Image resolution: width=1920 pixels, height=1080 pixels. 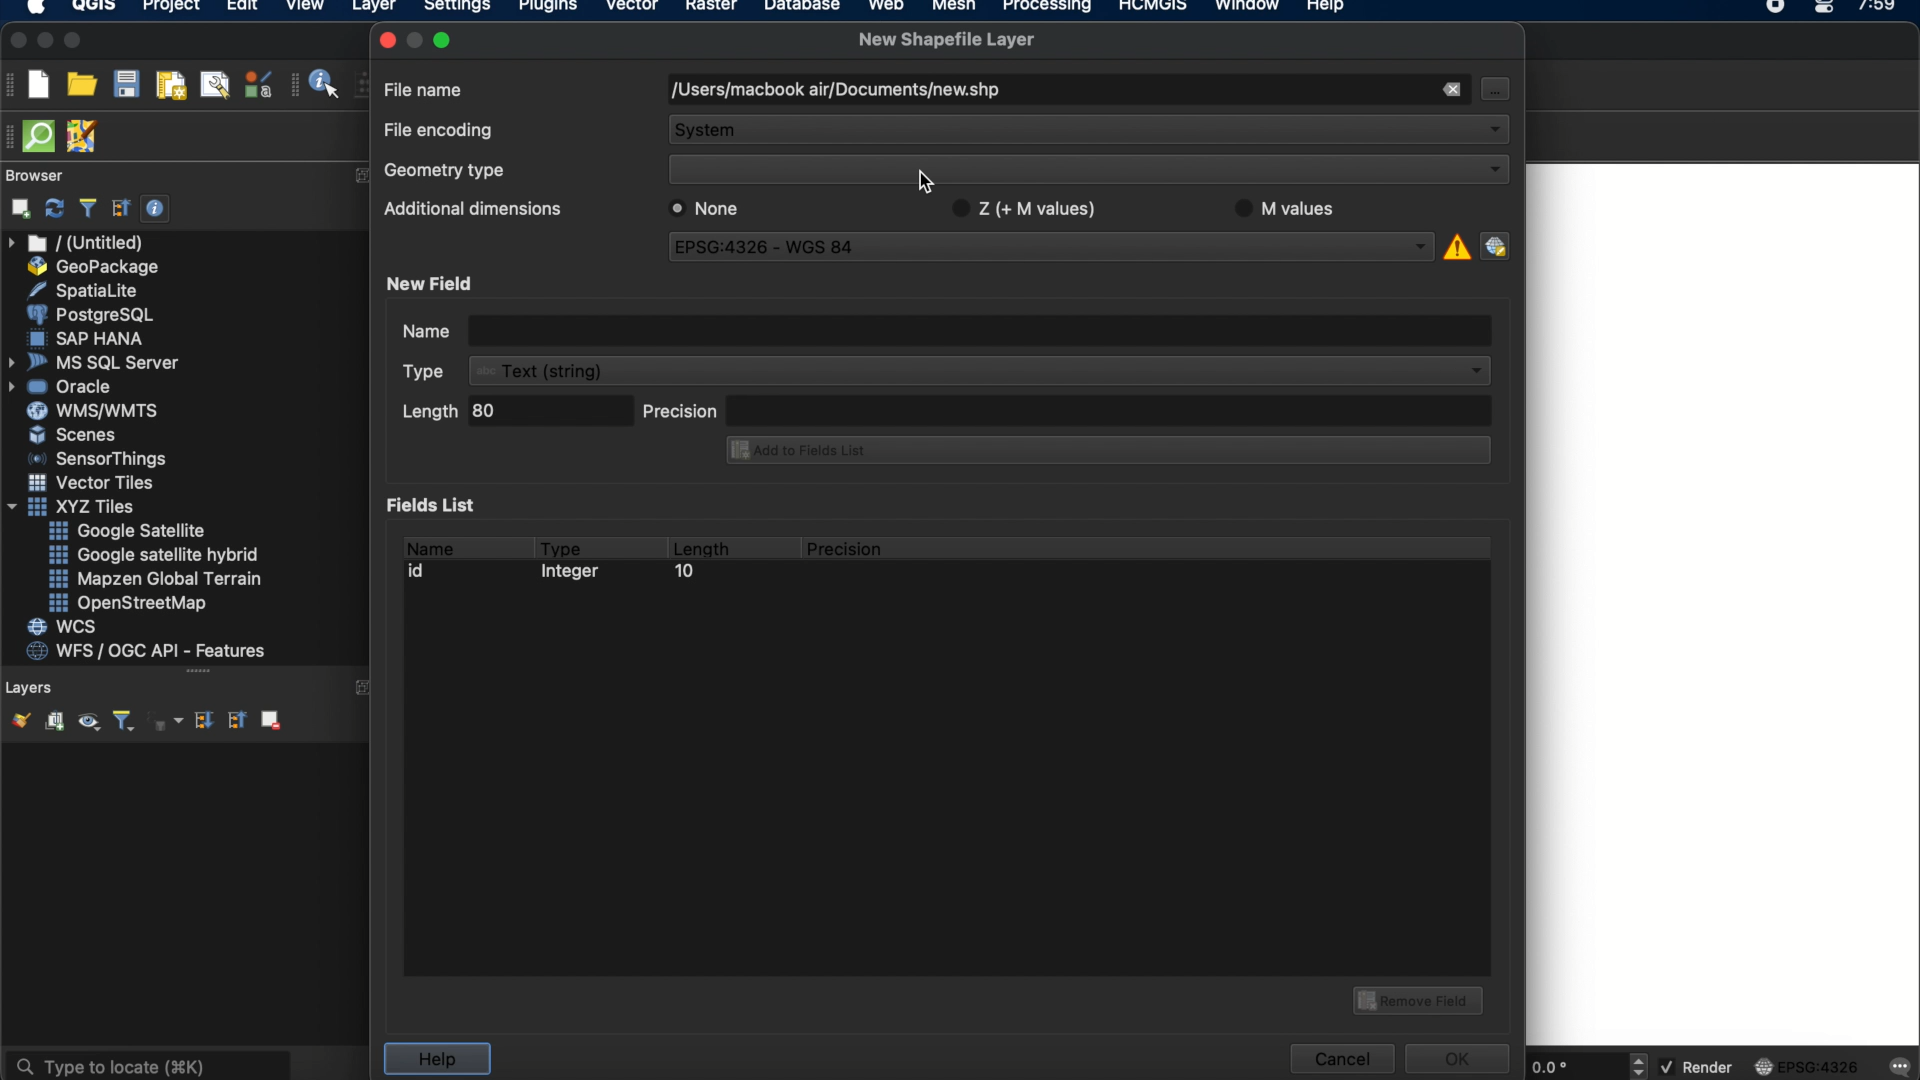 I want to click on style manager, so click(x=259, y=84).